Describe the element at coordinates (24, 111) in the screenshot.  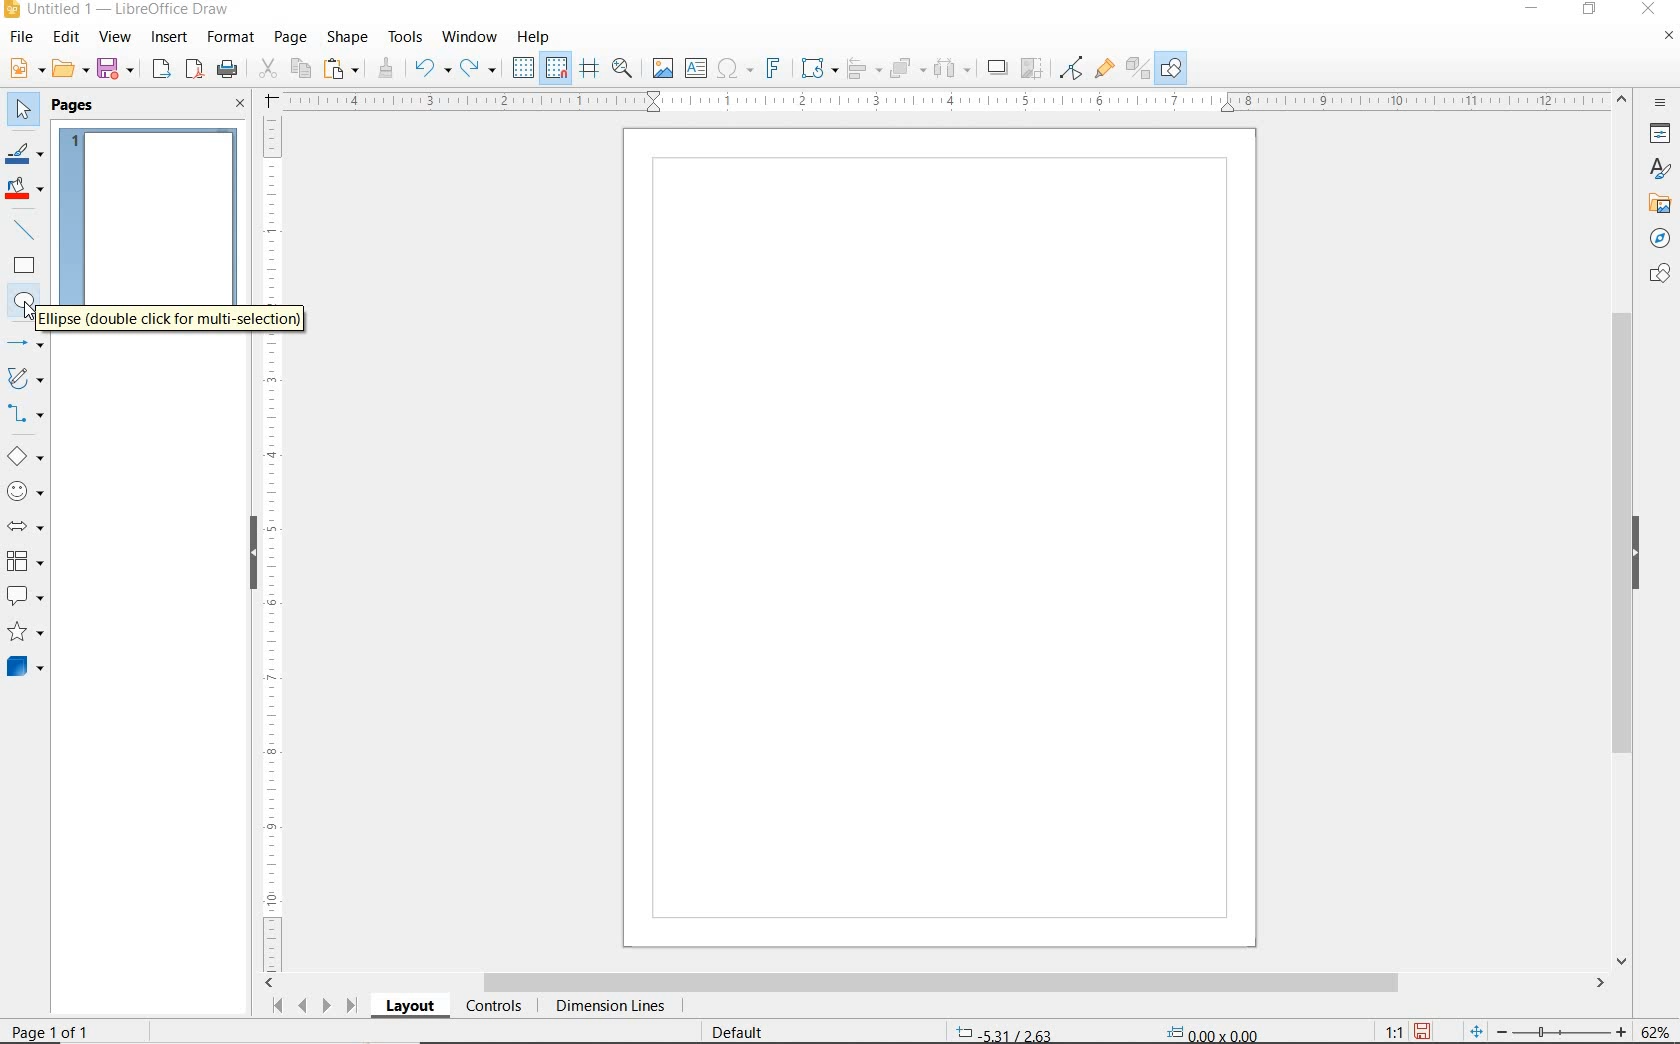
I see `SELECT` at that location.